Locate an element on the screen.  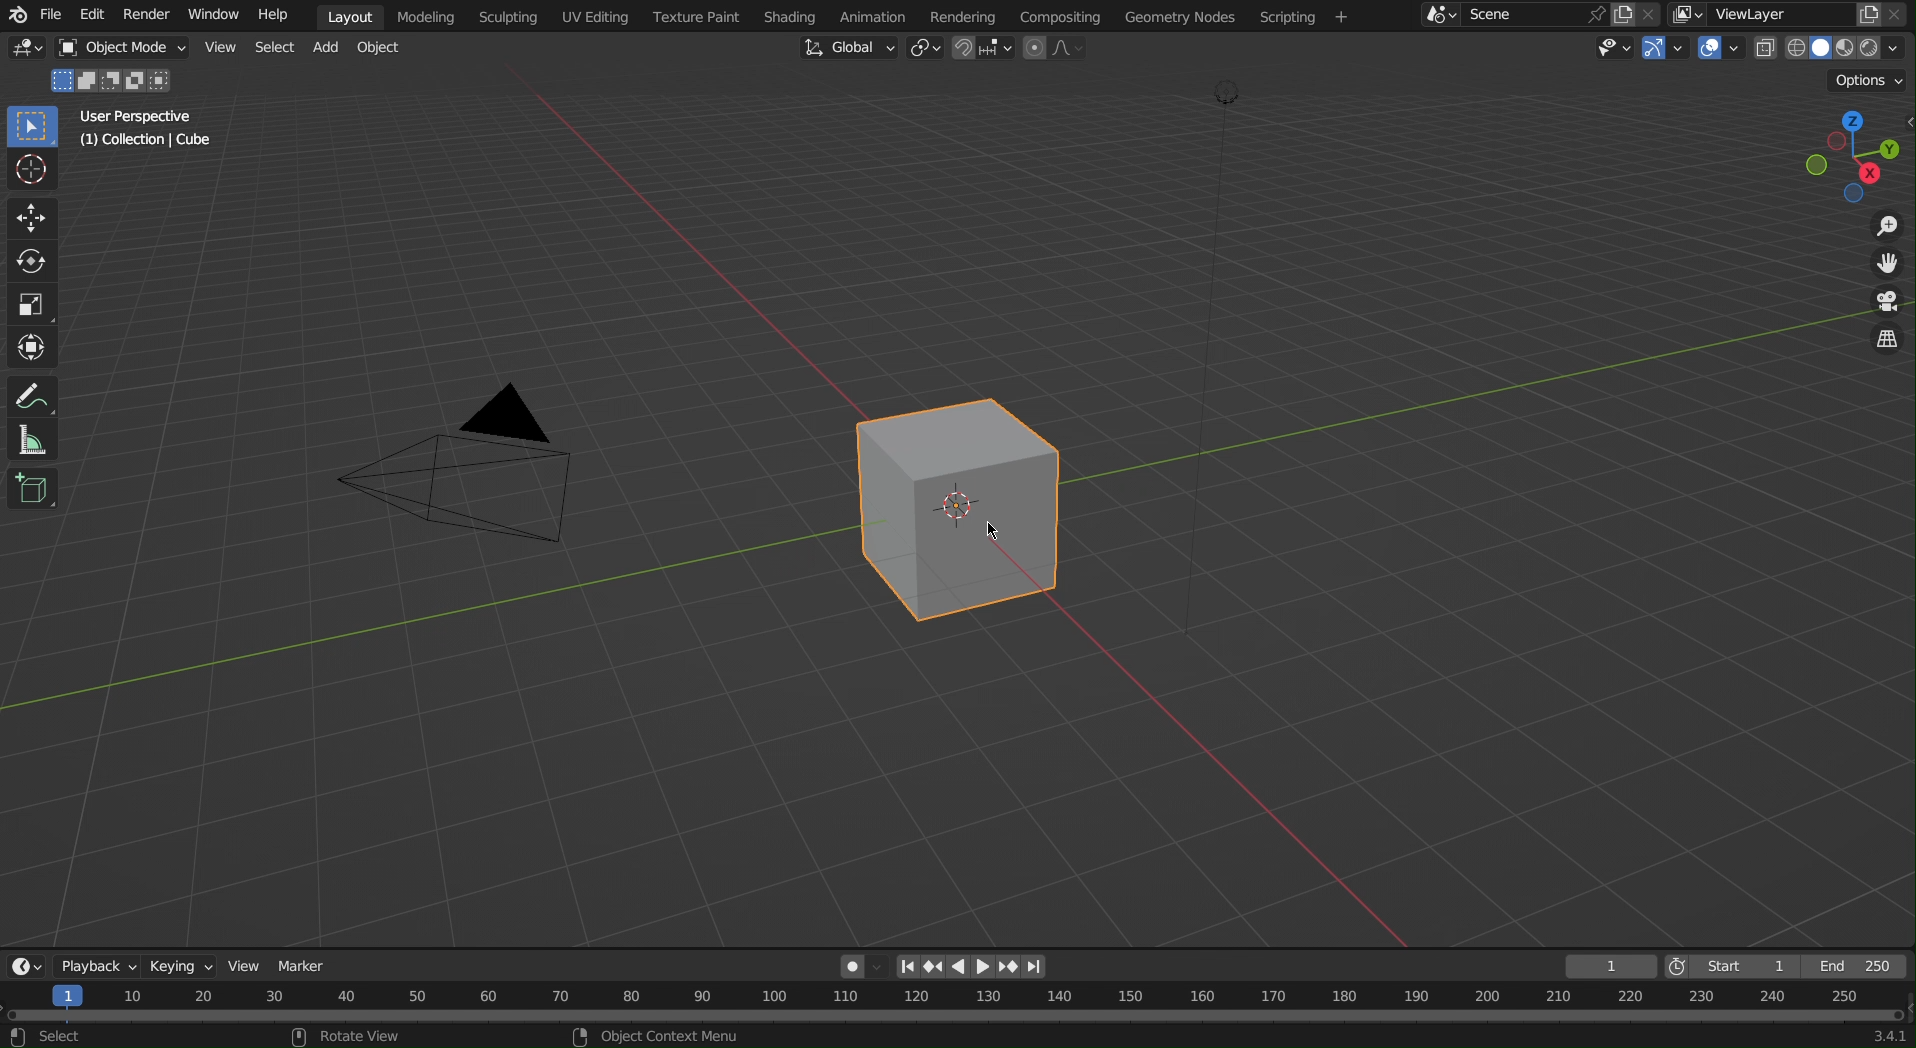
Keying is located at coordinates (182, 969).